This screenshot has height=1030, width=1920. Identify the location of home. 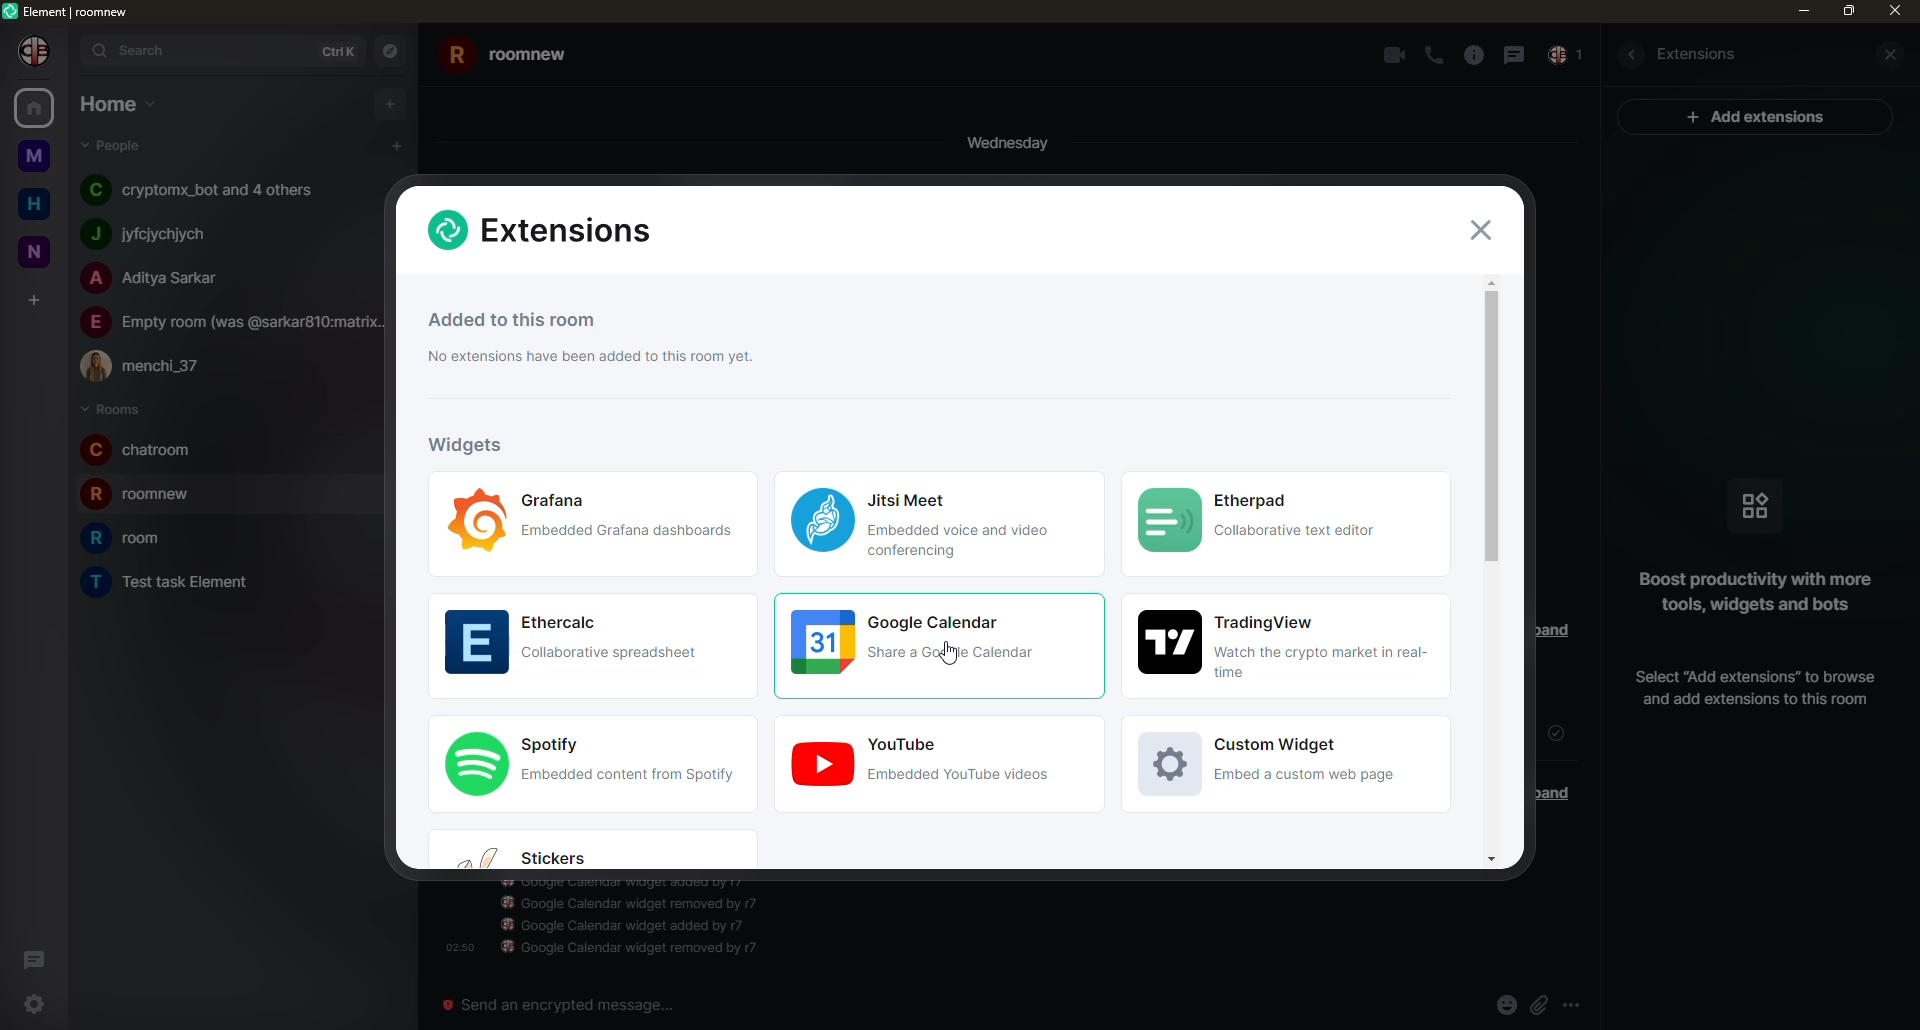
(34, 108).